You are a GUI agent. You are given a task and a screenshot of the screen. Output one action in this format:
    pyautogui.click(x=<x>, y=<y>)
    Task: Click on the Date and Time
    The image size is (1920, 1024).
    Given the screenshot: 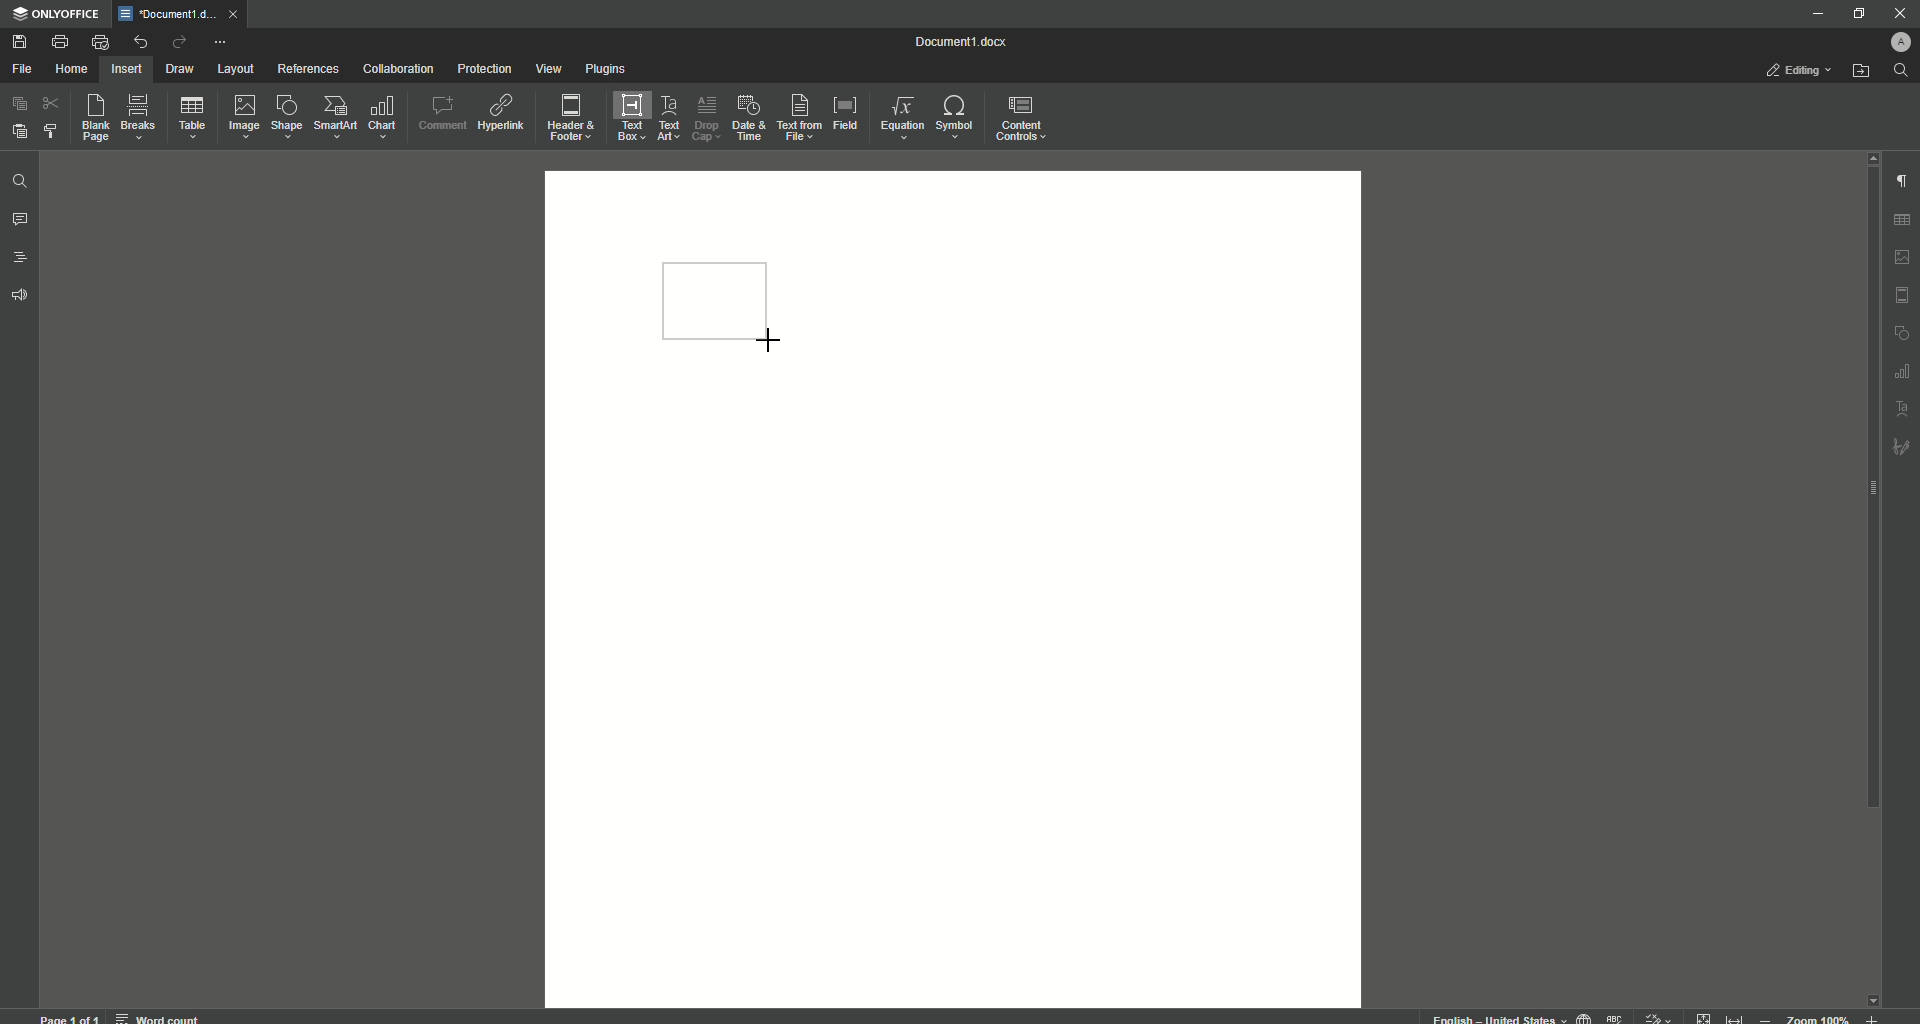 What is the action you would take?
    pyautogui.click(x=748, y=118)
    